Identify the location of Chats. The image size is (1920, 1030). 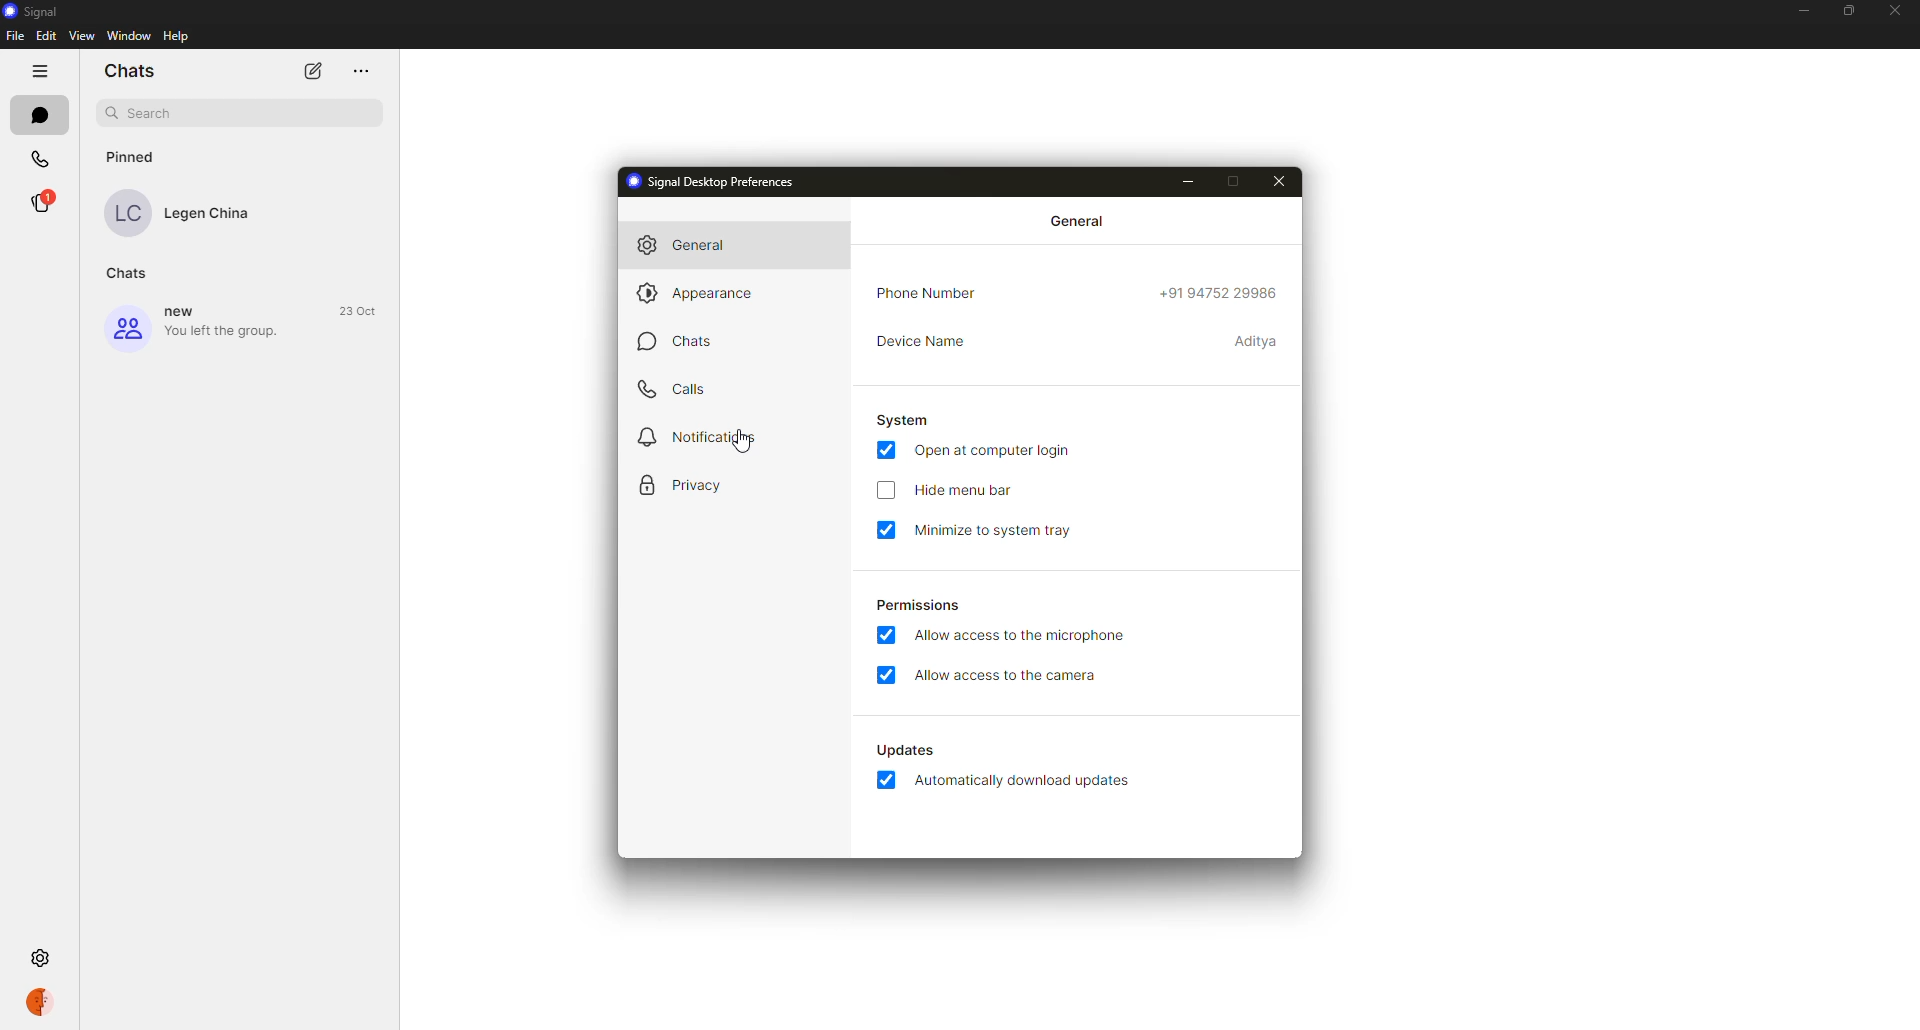
(127, 70).